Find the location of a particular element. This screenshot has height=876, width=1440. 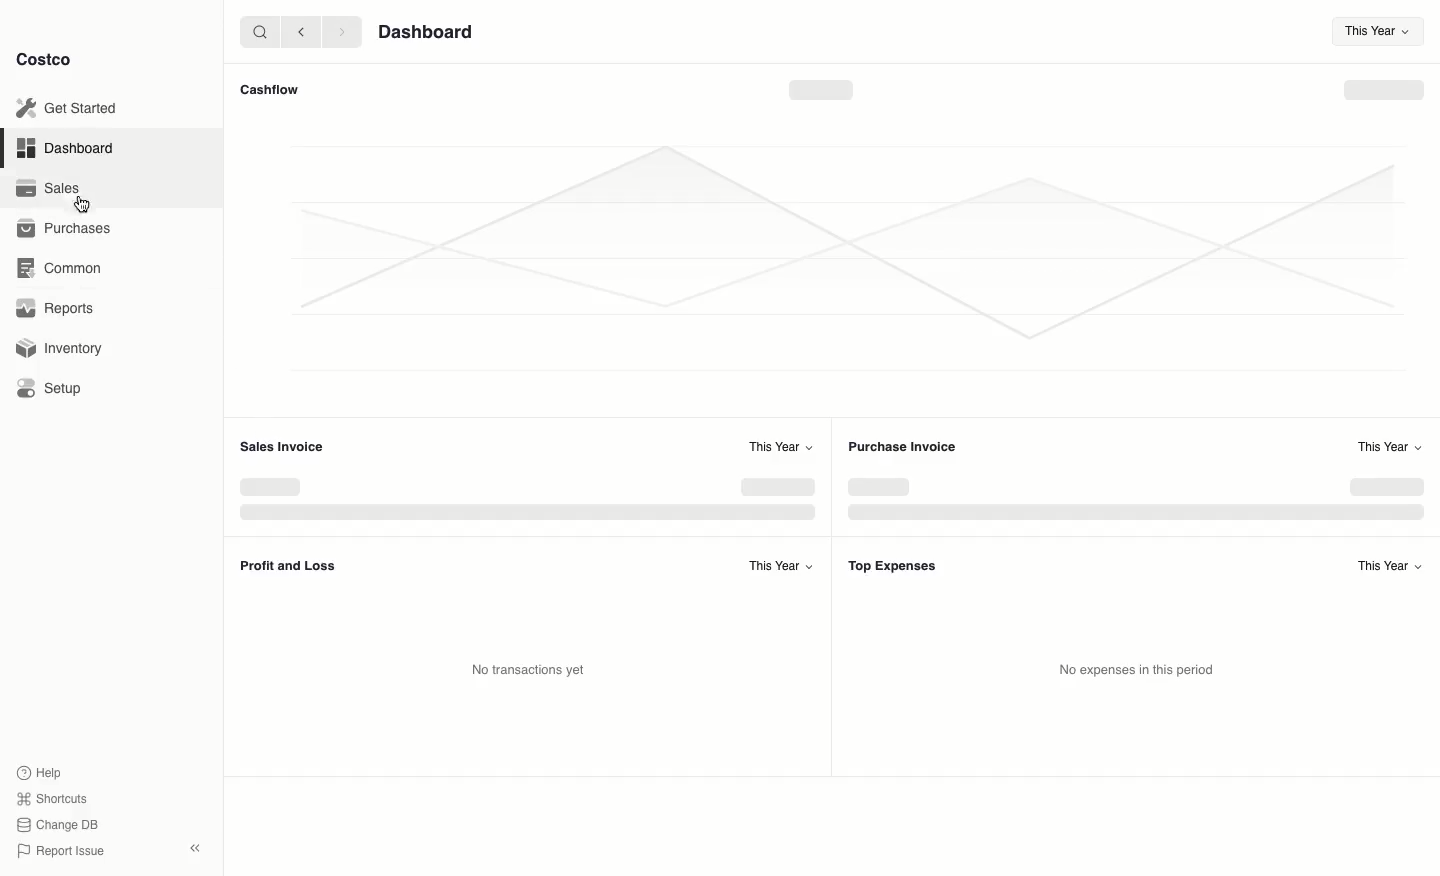

This Year is located at coordinates (778, 565).